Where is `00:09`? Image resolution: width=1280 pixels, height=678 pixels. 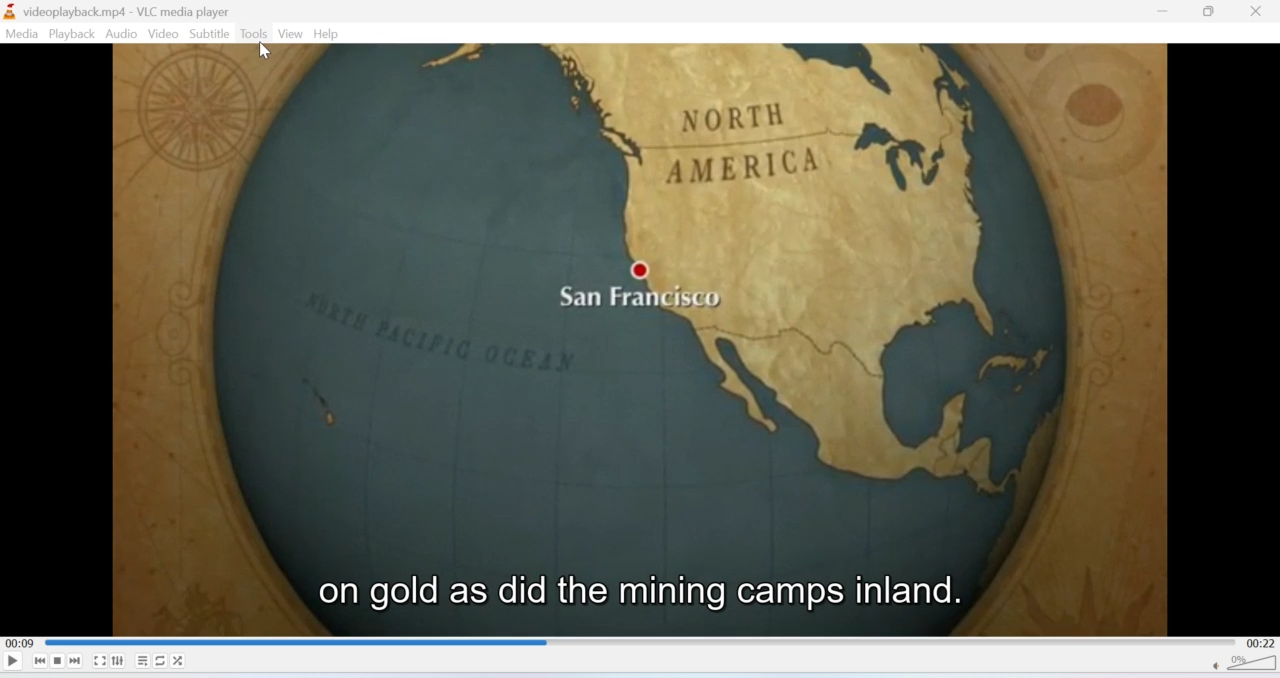
00:09 is located at coordinates (18, 644).